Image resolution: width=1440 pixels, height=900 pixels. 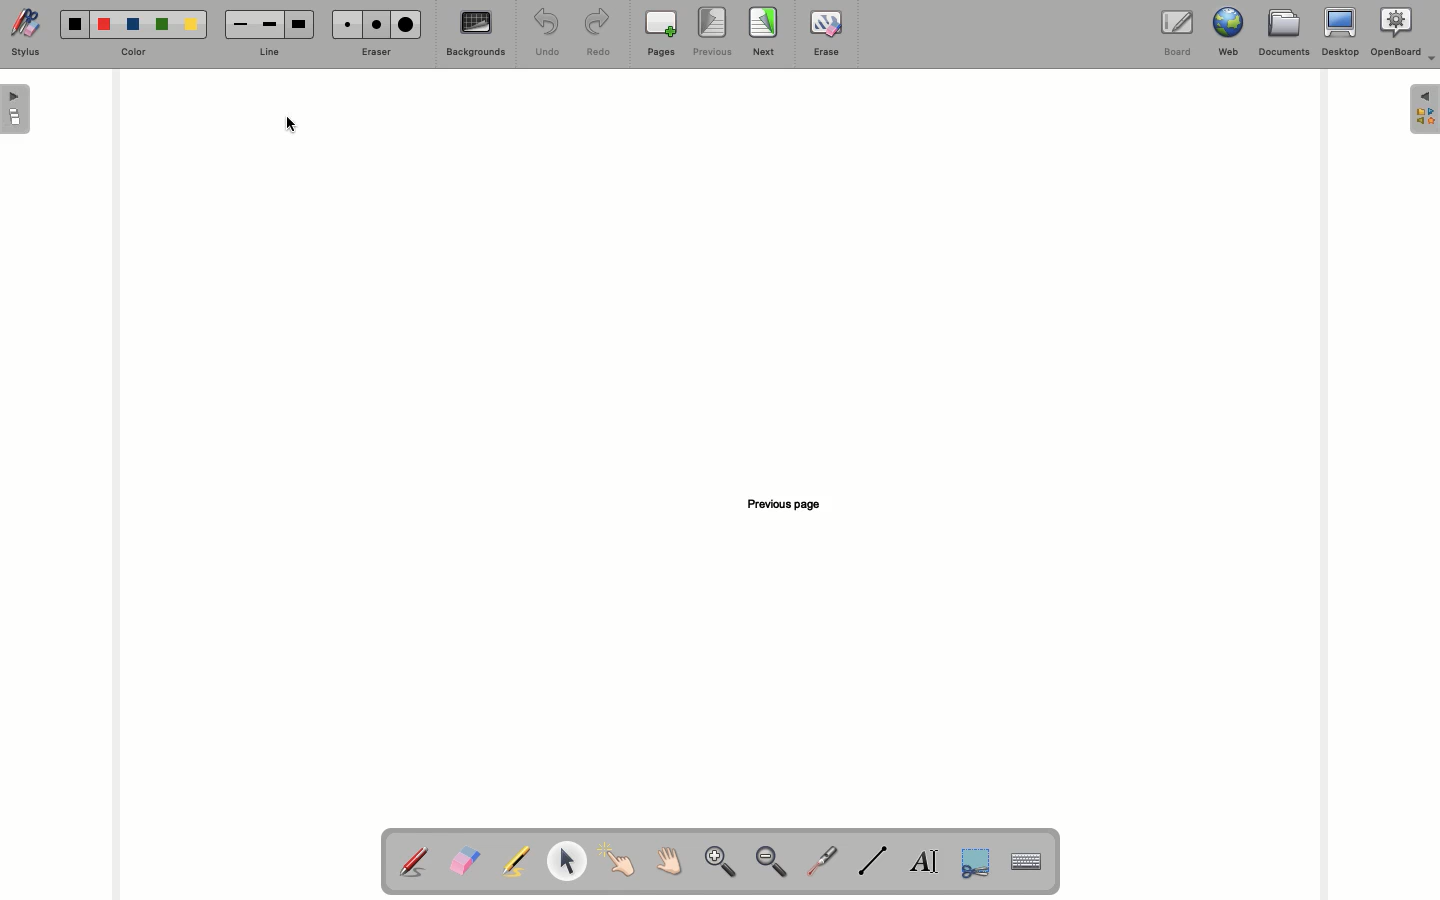 I want to click on Write text, so click(x=925, y=864).